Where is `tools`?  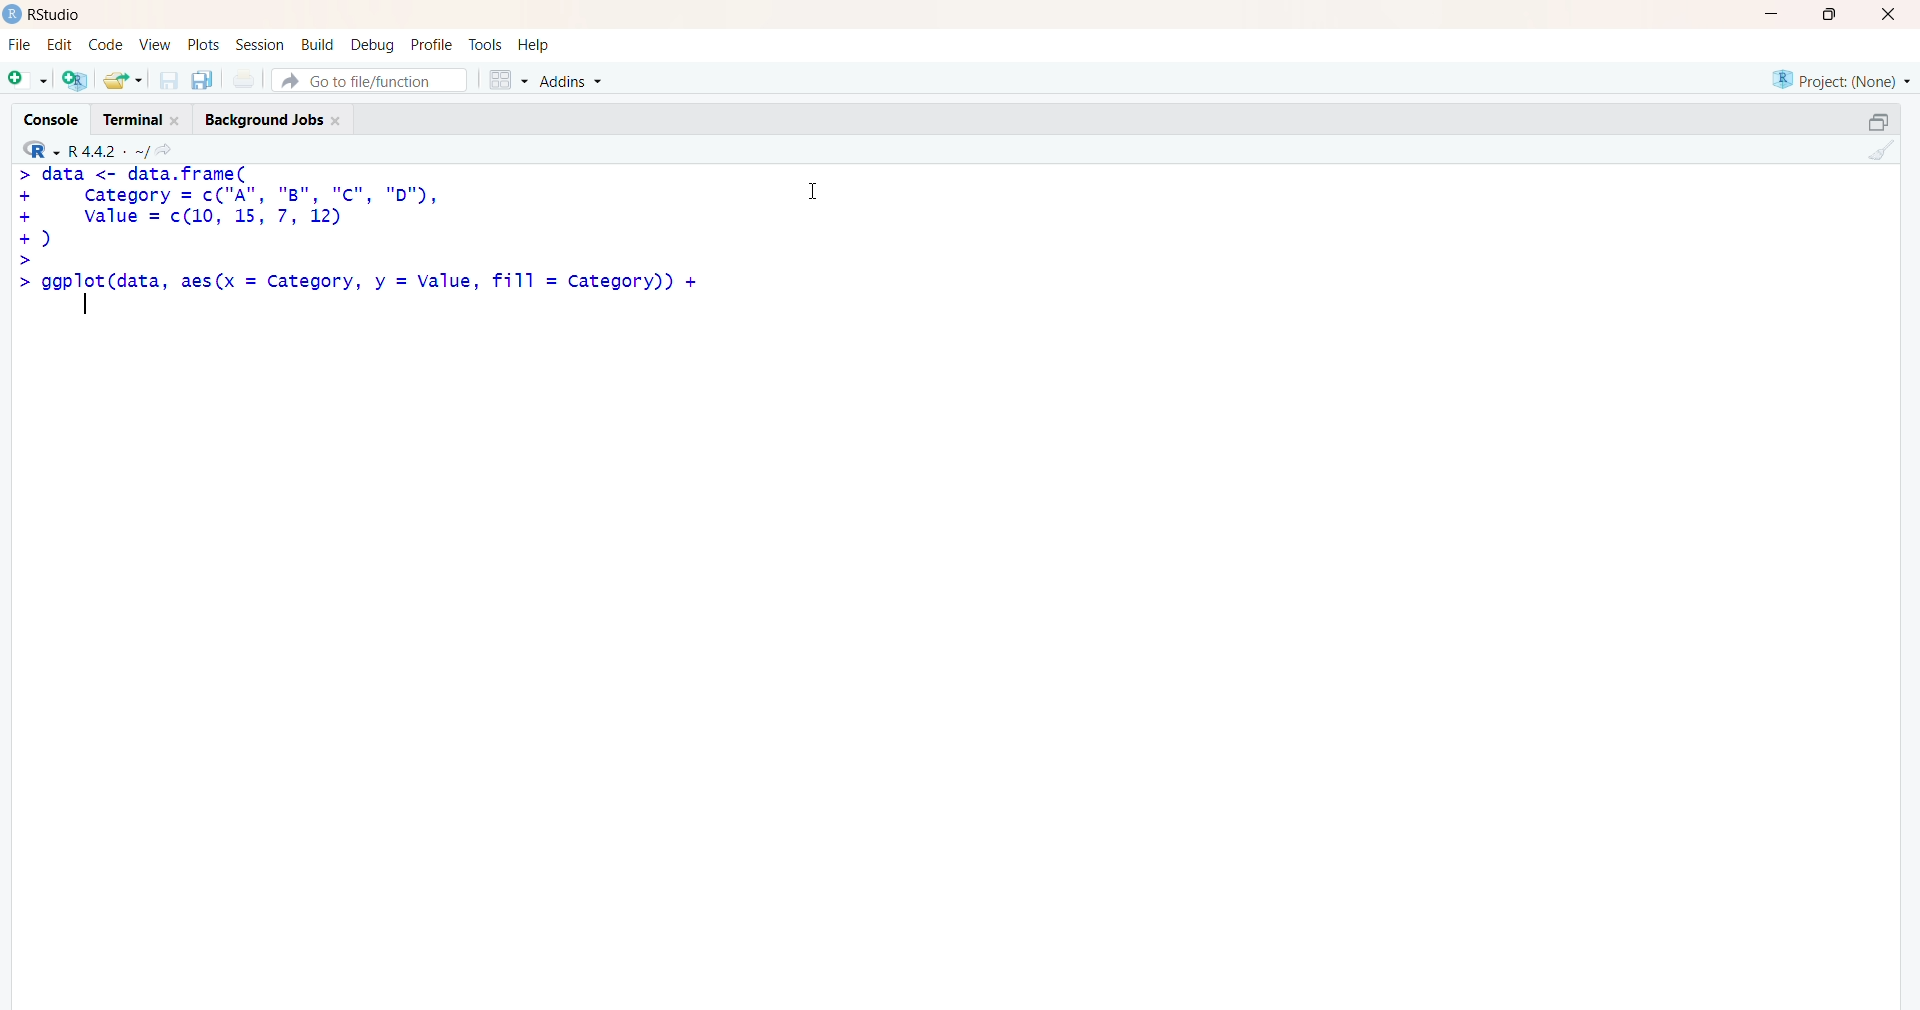
tools is located at coordinates (487, 45).